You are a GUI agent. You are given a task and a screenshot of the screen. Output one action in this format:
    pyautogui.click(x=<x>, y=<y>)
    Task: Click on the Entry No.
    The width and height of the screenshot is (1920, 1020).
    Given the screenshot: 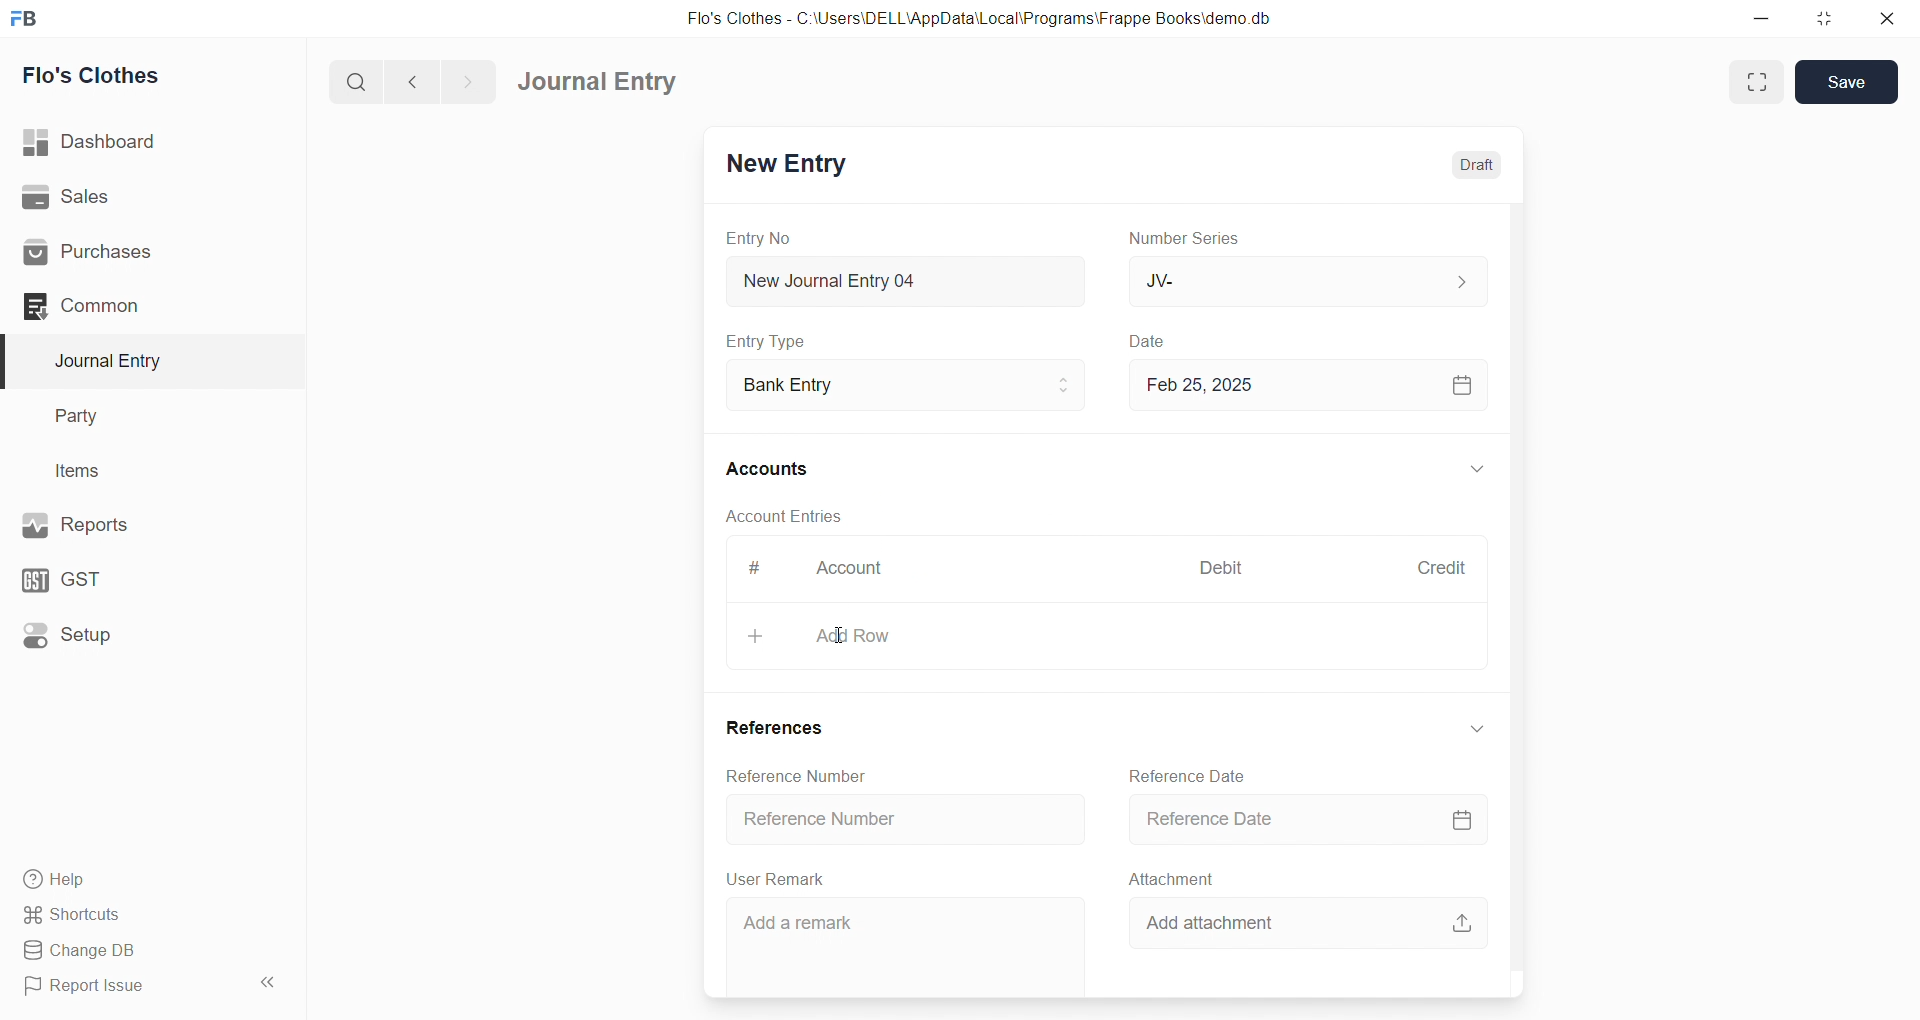 What is the action you would take?
    pyautogui.click(x=758, y=238)
    